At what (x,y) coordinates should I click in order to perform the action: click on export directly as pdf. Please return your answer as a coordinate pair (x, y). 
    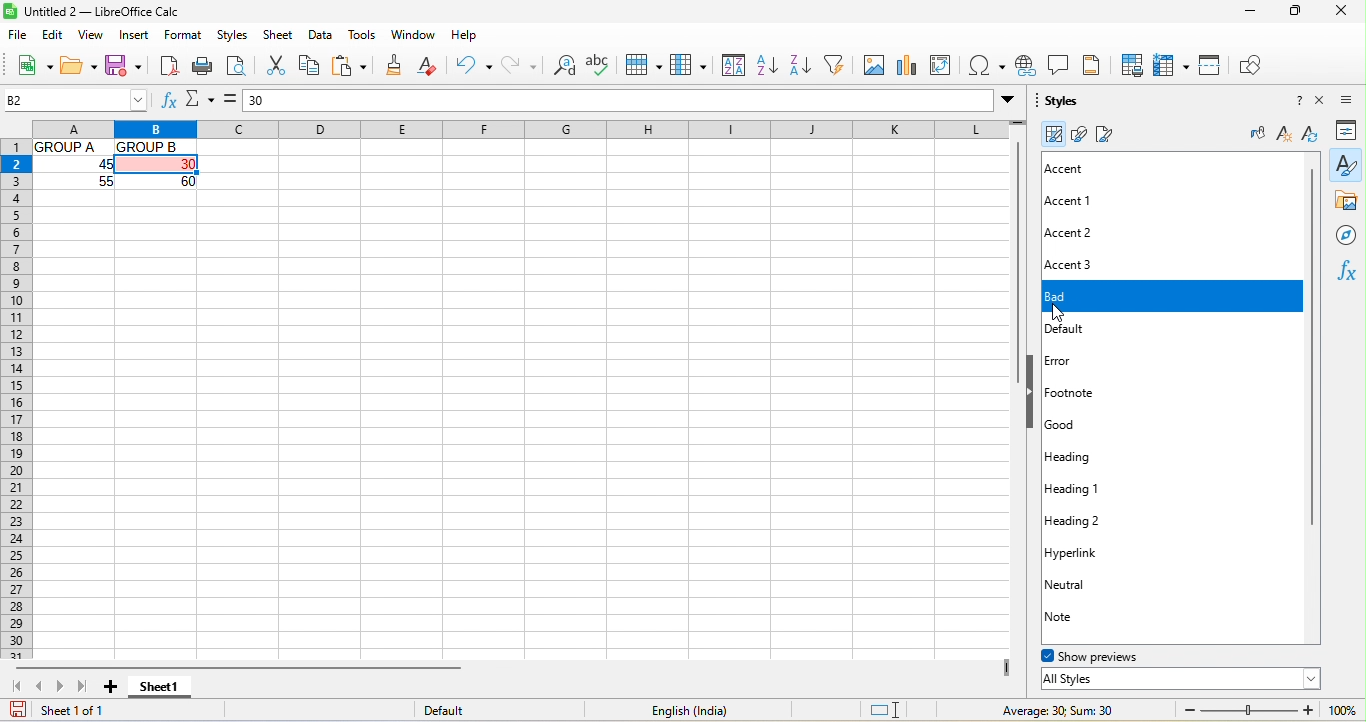
    Looking at the image, I should click on (168, 68).